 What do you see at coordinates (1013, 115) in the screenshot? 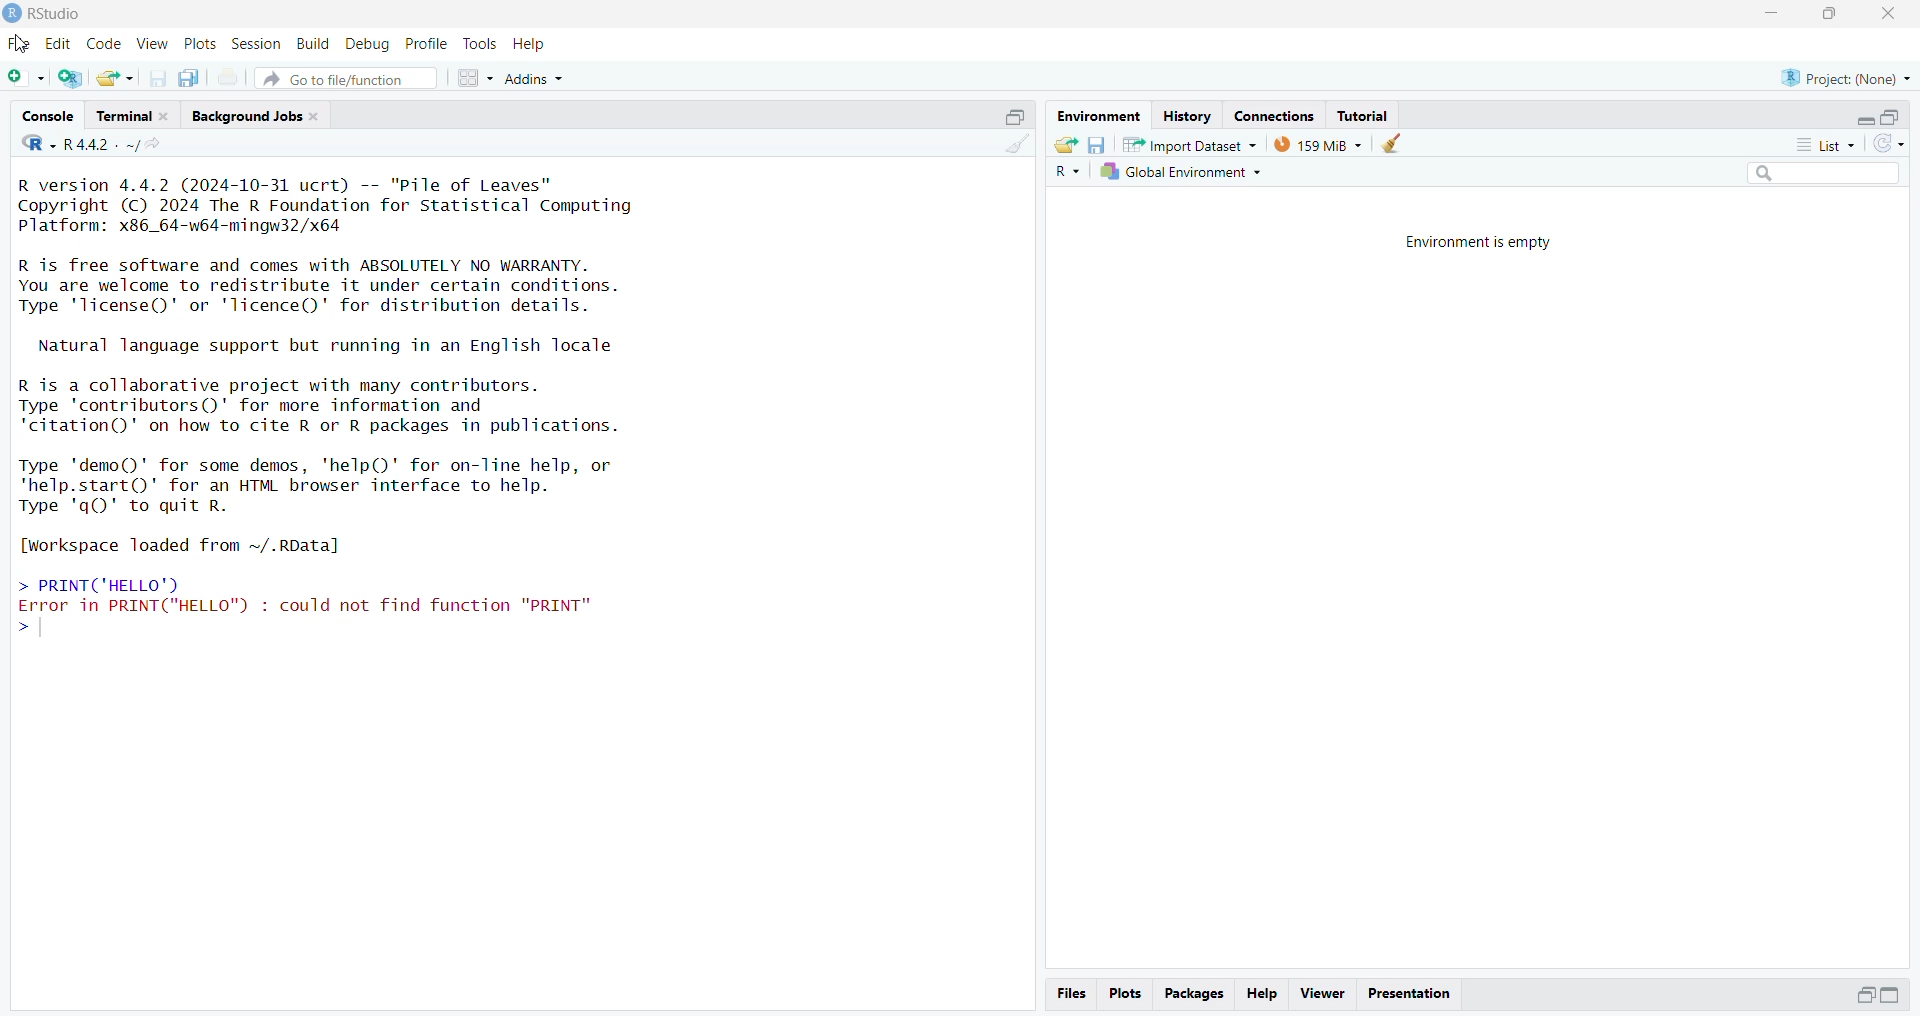
I see `collapse` at bounding box center [1013, 115].